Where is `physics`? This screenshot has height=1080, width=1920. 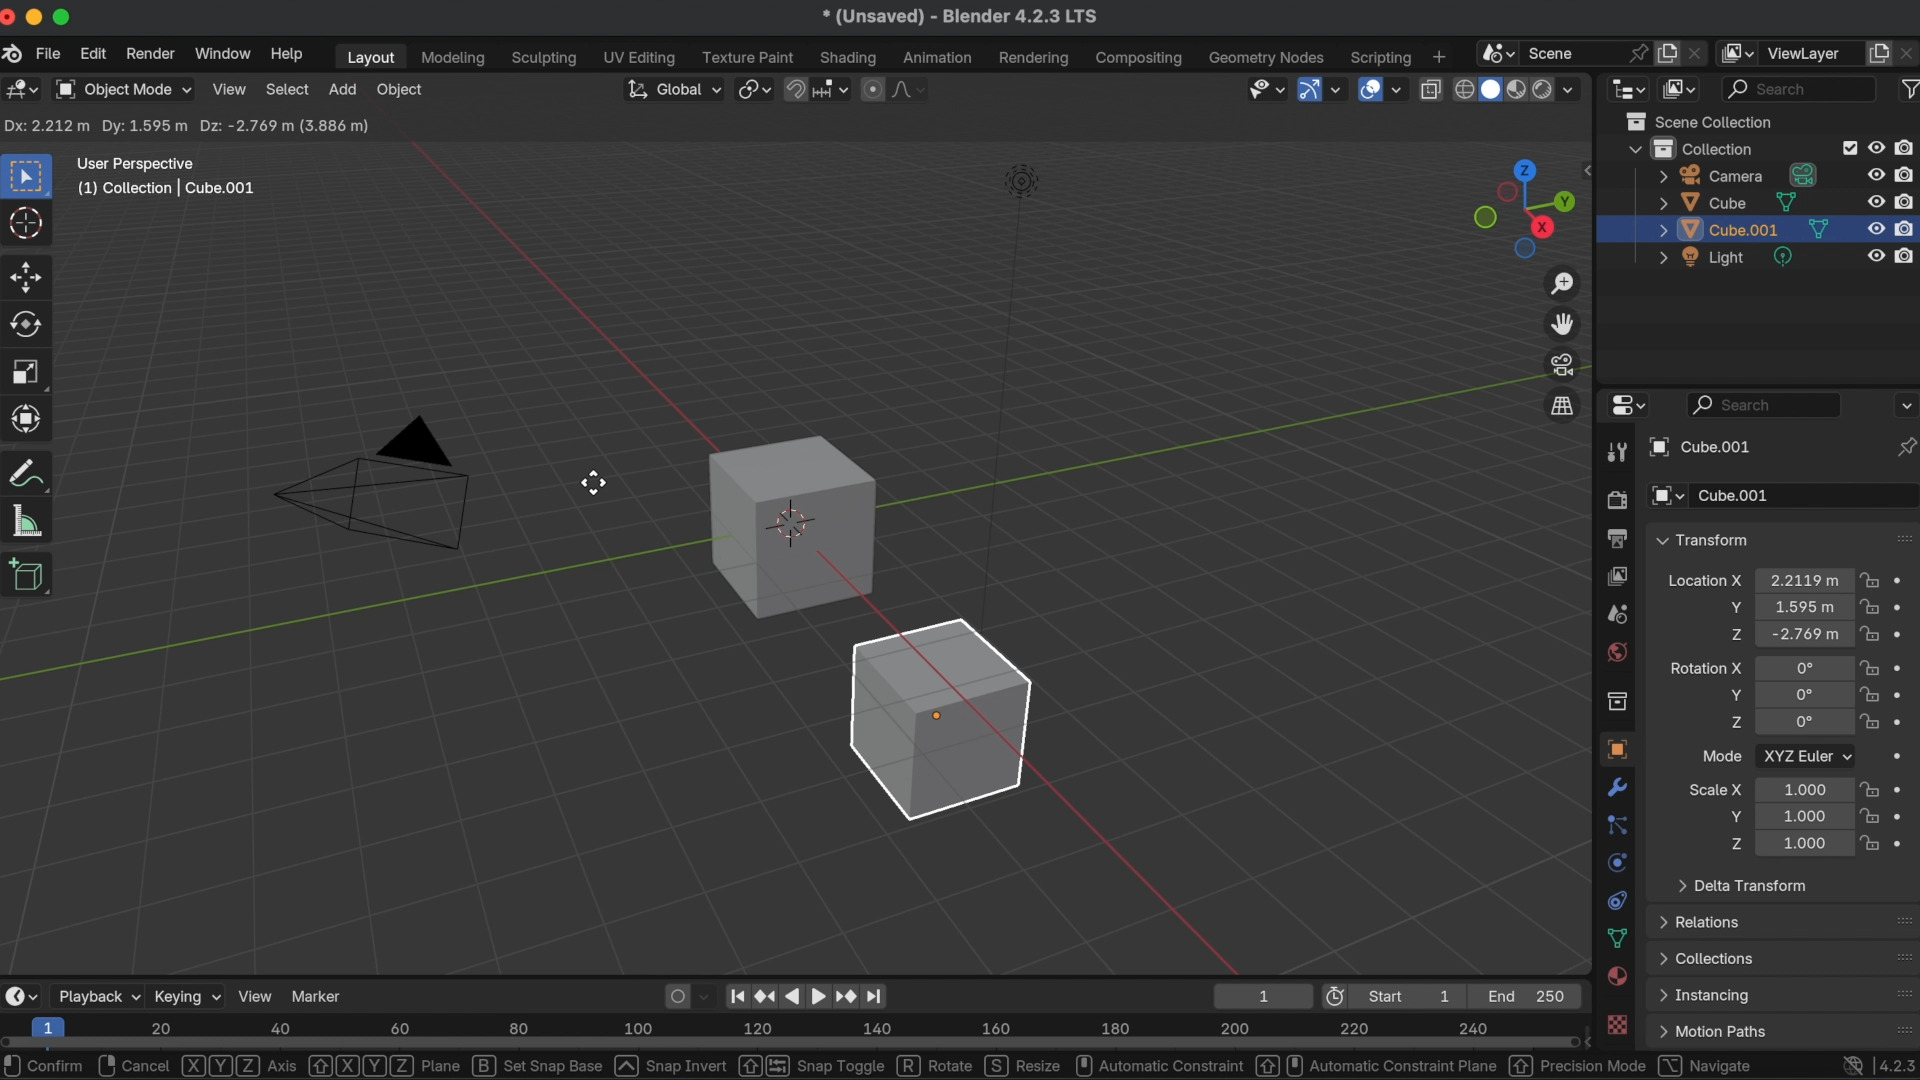
physics is located at coordinates (1616, 862).